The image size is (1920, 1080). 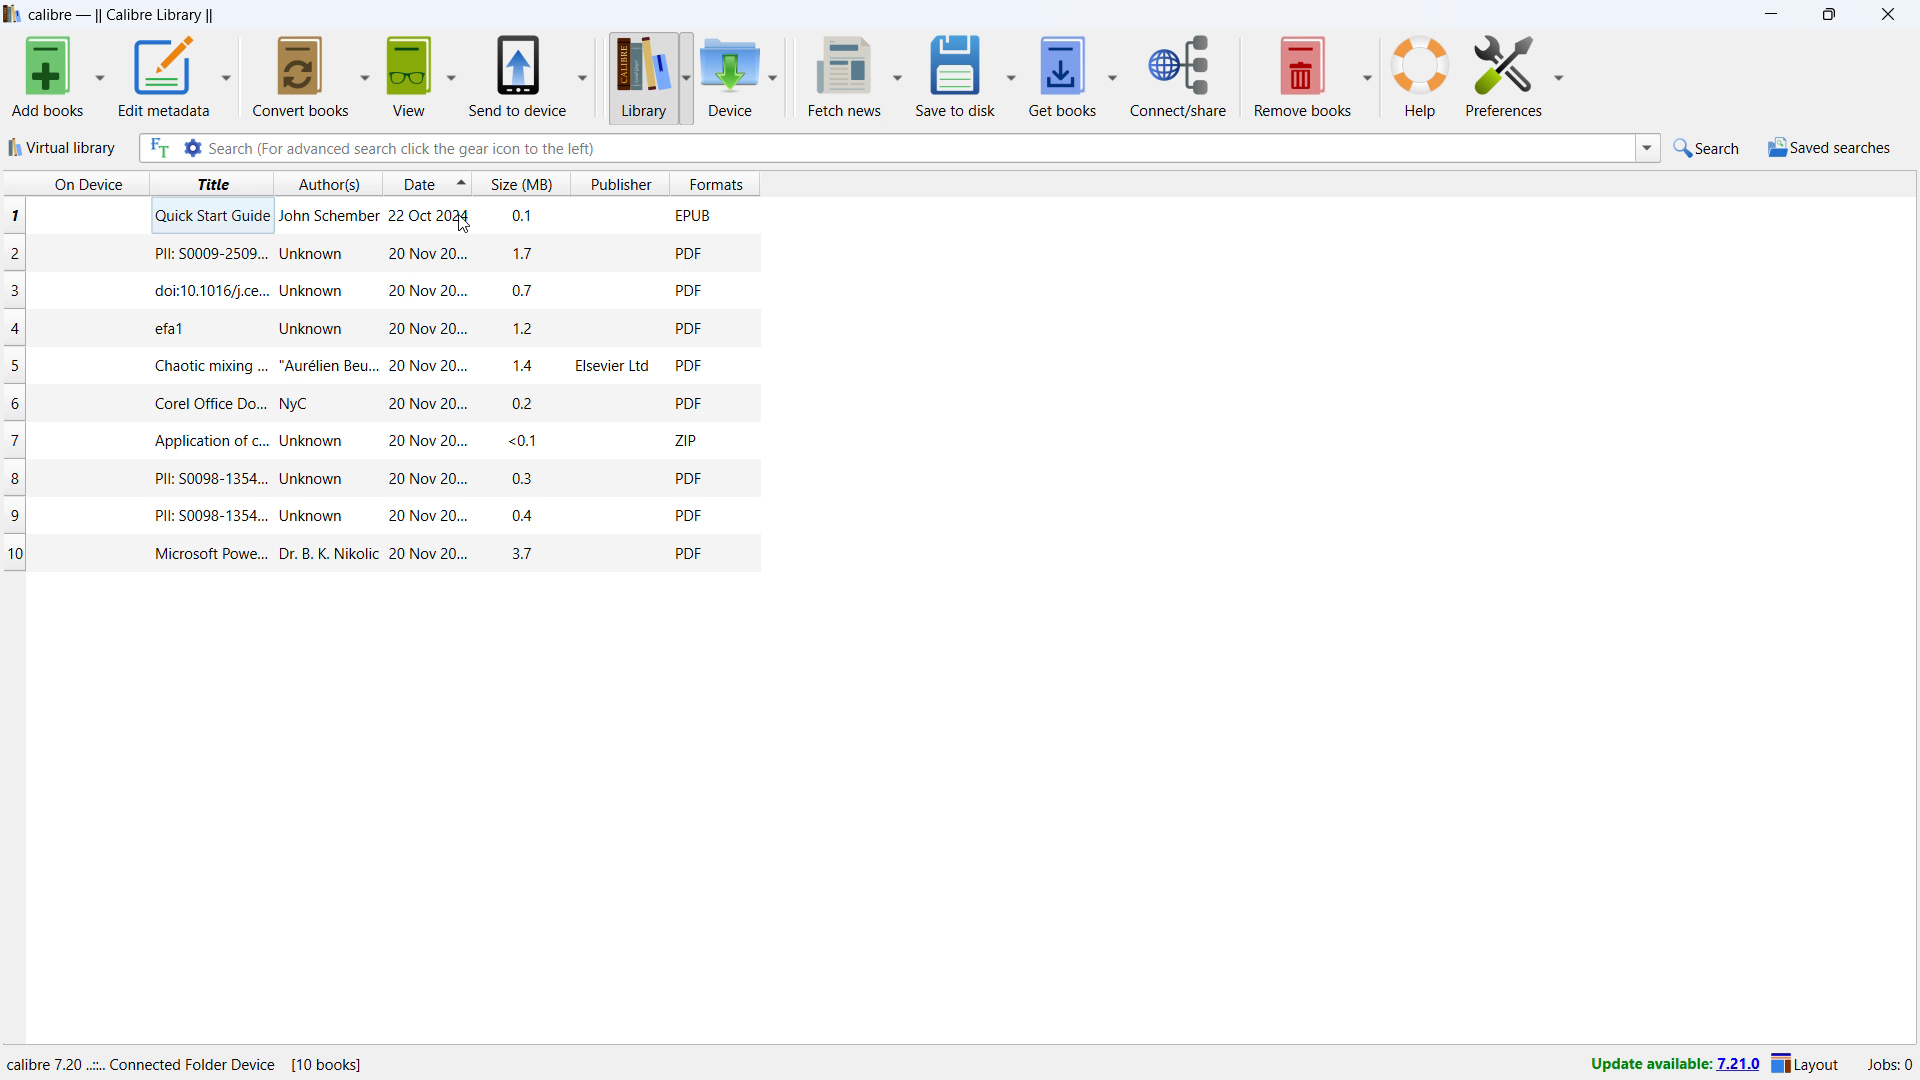 I want to click on library , so click(x=642, y=76).